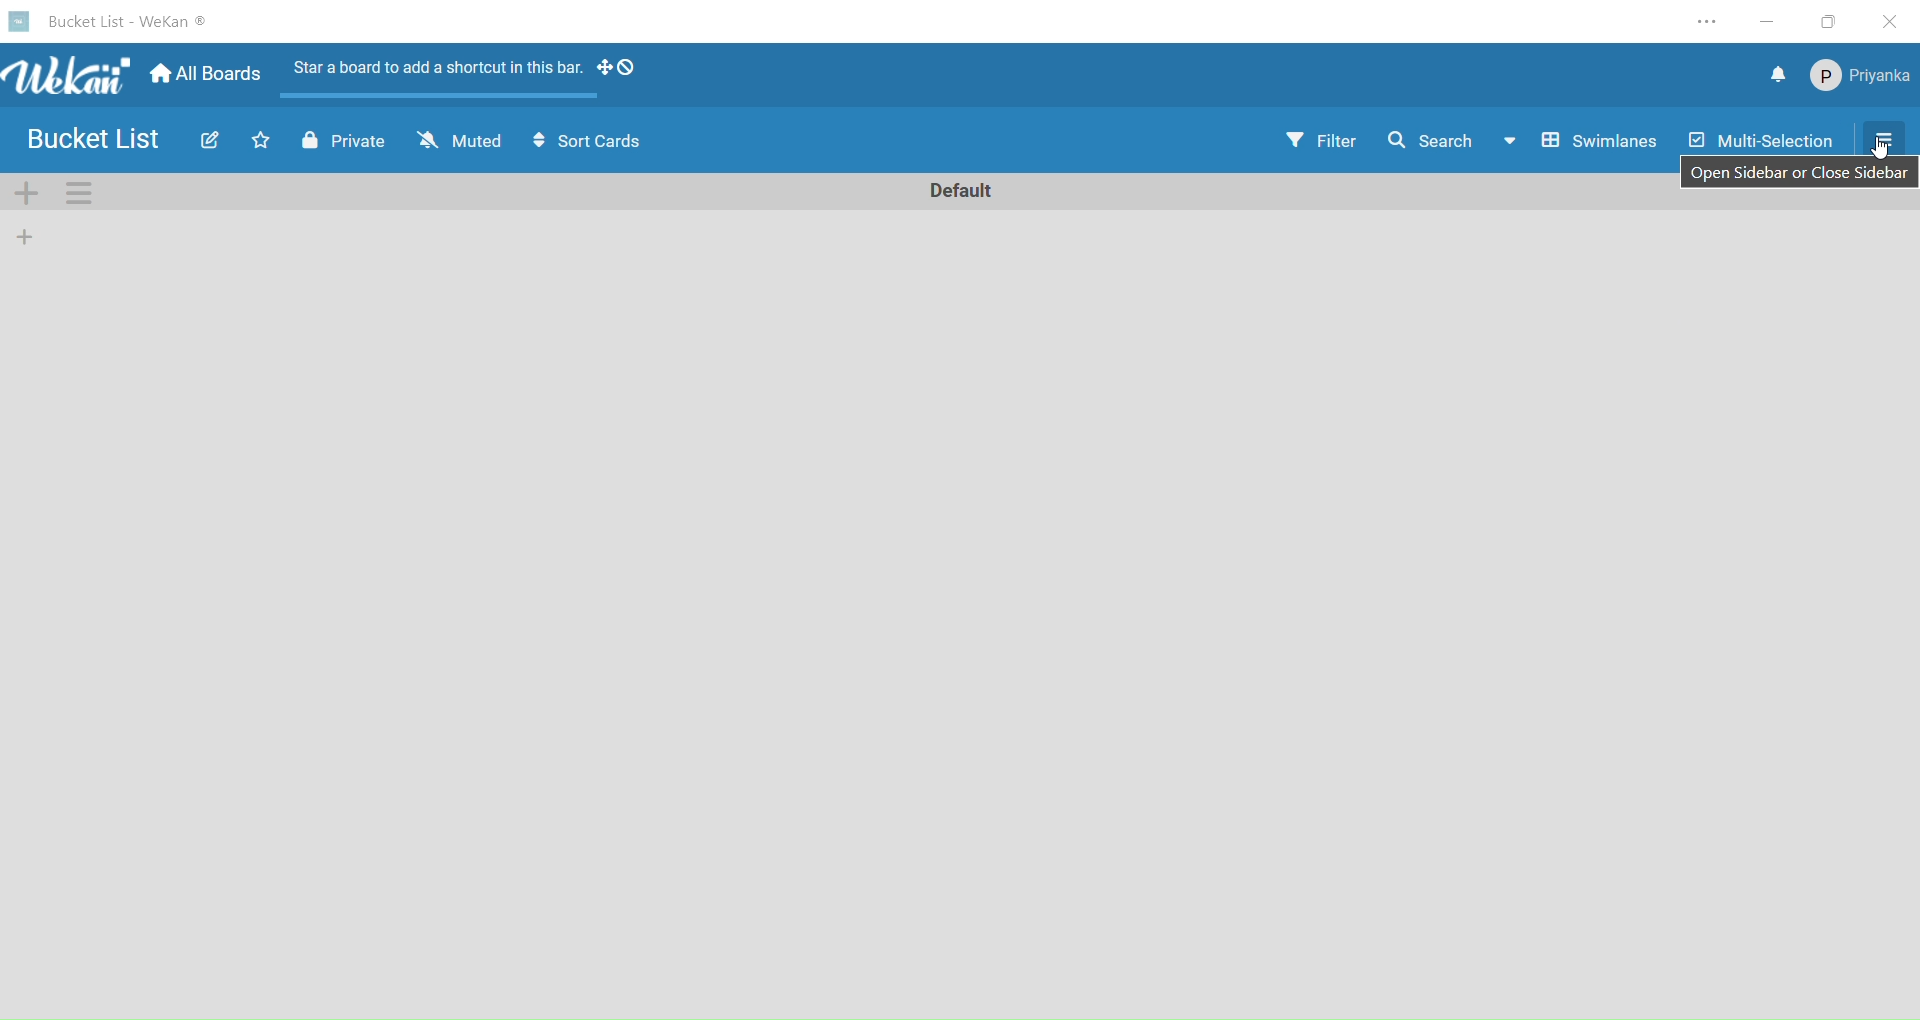 The width and height of the screenshot is (1920, 1020). What do you see at coordinates (623, 68) in the screenshot?
I see `show desktop drag handles` at bounding box center [623, 68].